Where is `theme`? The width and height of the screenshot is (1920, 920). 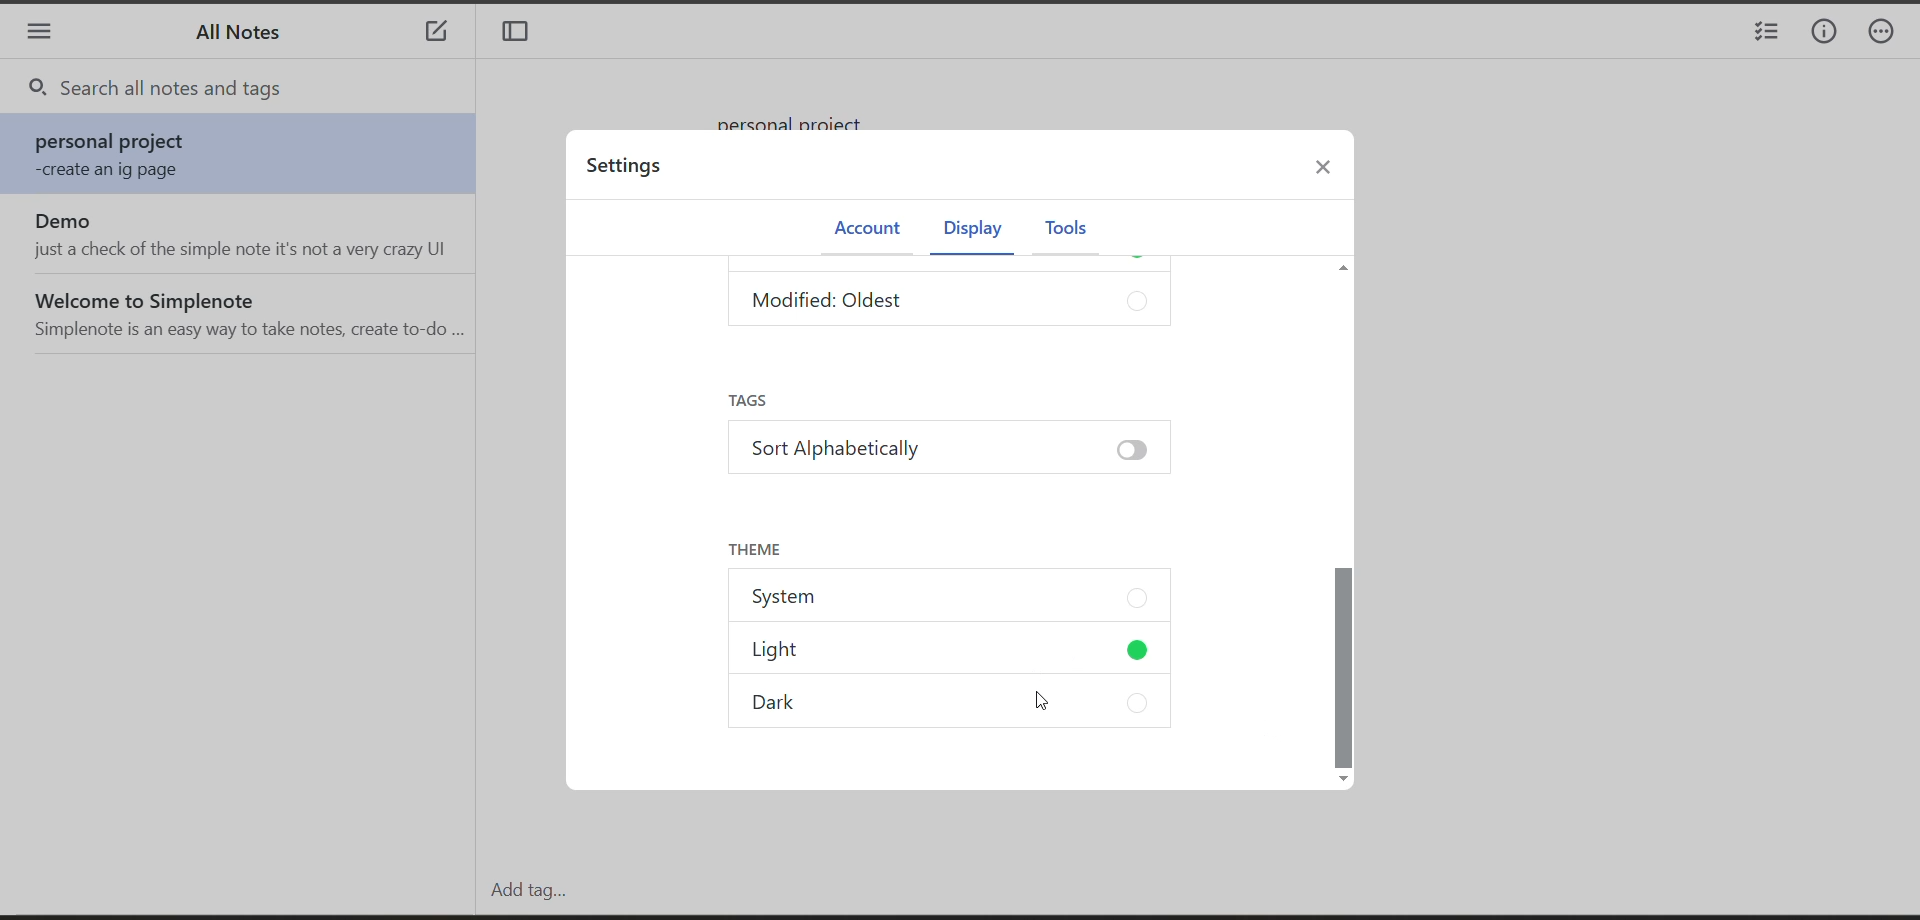
theme is located at coordinates (754, 548).